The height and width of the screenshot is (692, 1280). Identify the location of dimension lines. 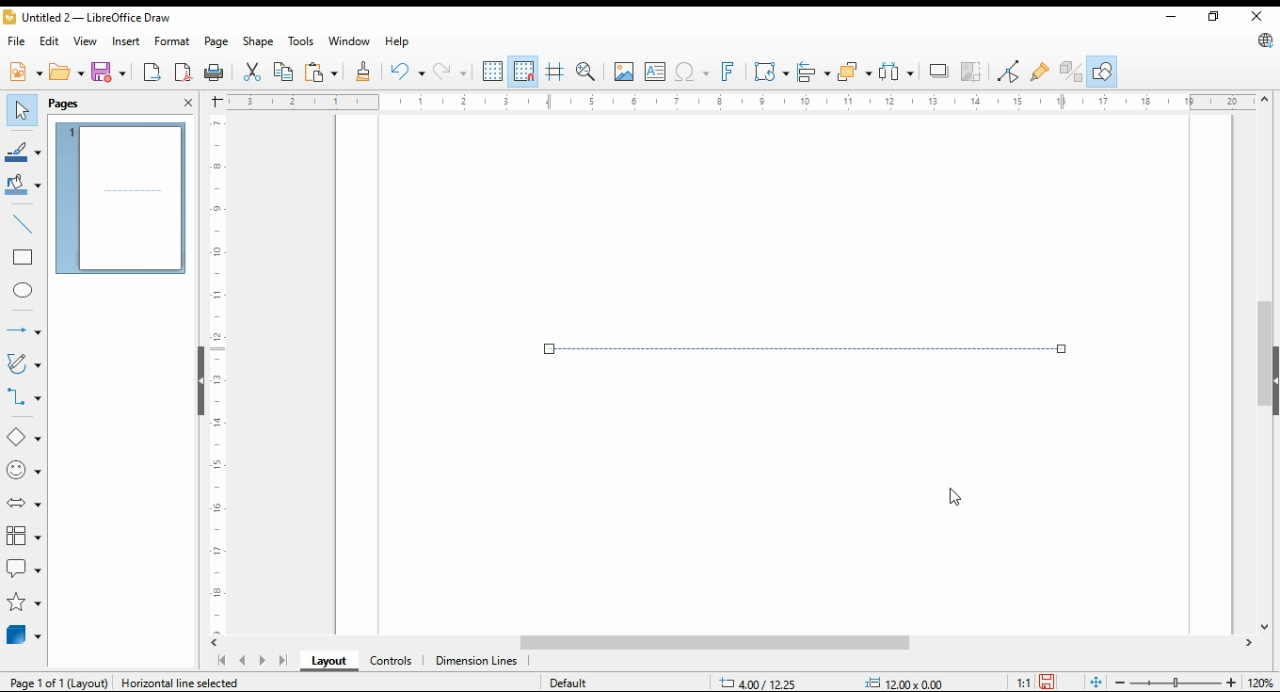
(477, 662).